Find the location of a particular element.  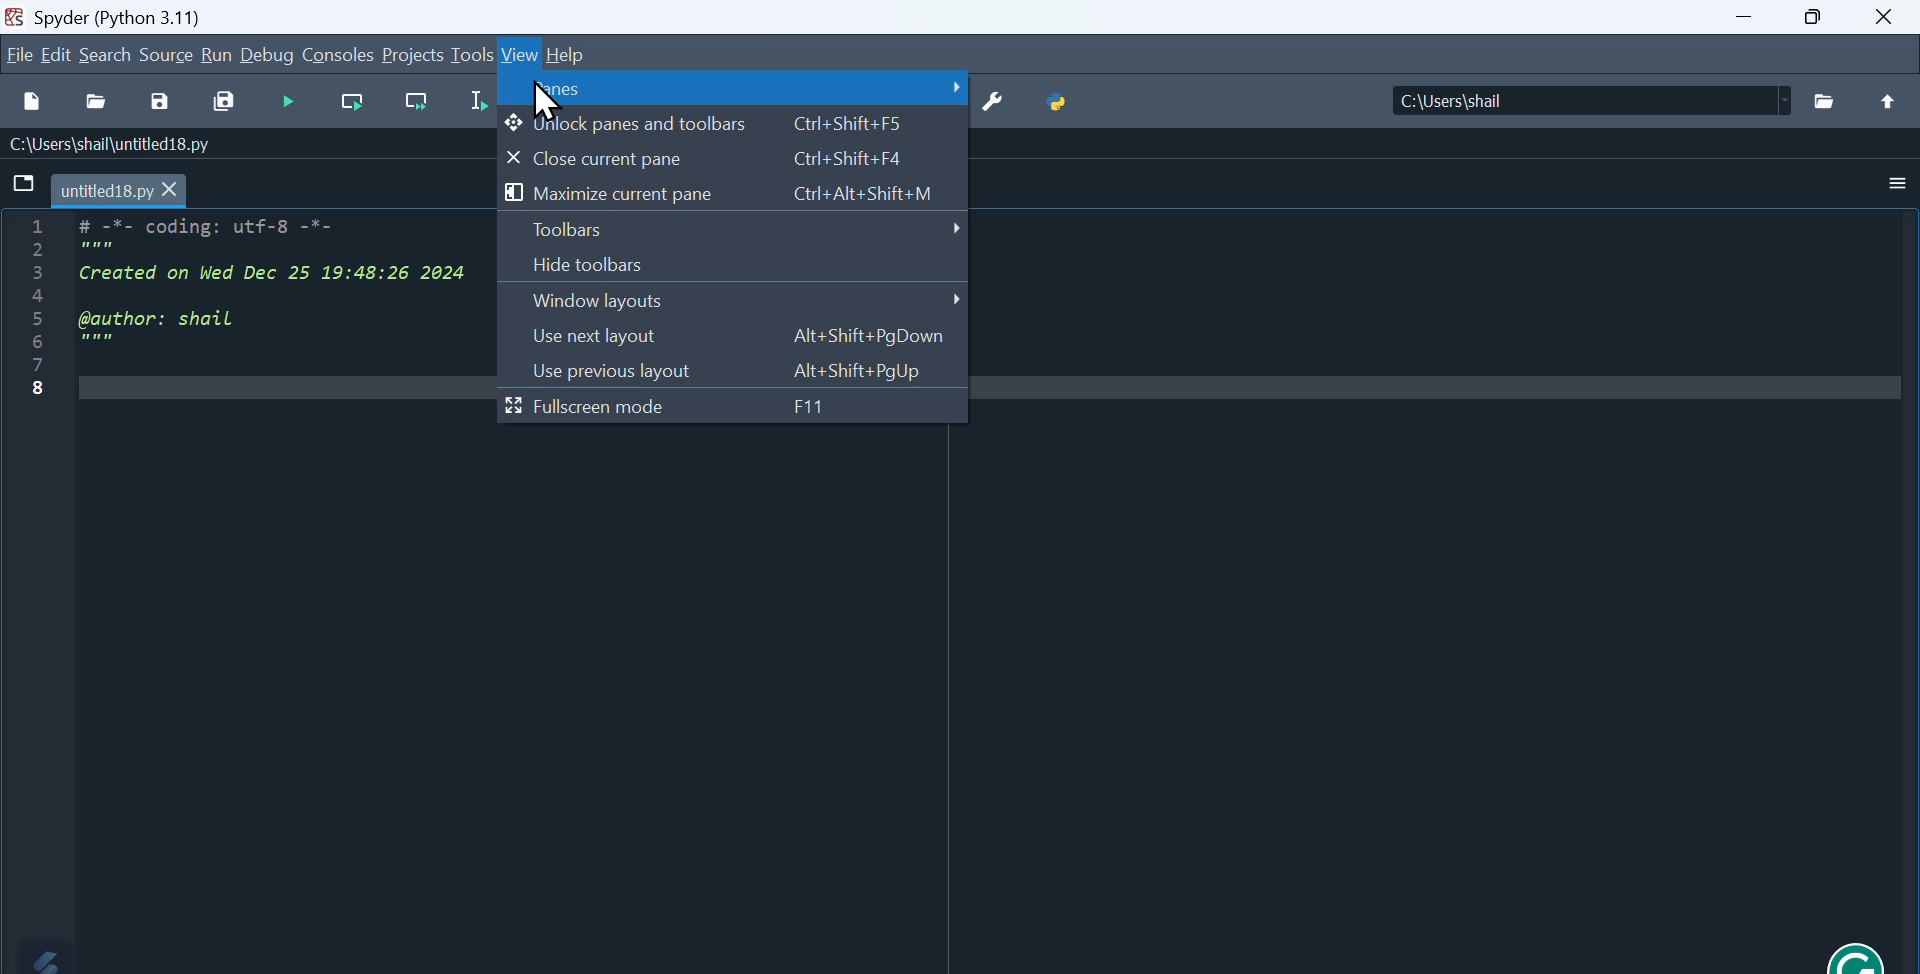

view is located at coordinates (522, 53).